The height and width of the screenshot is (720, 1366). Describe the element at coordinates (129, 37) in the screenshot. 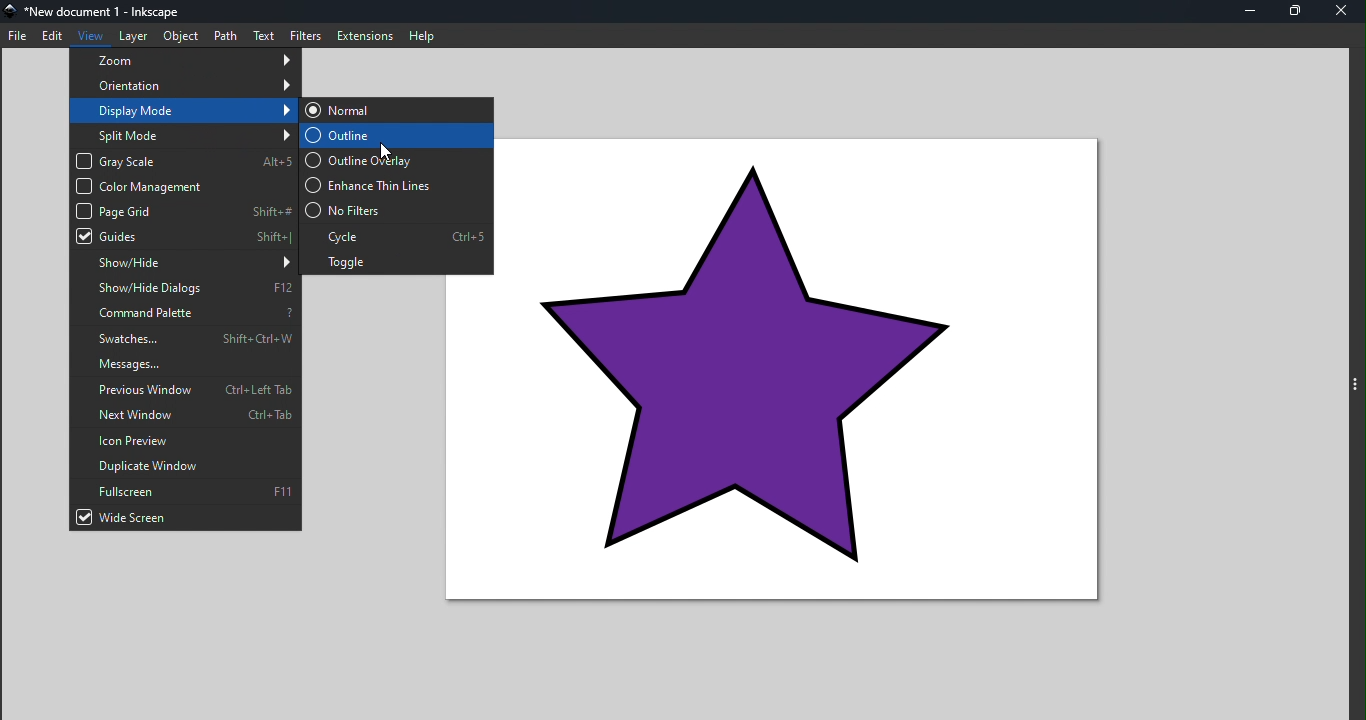

I see `Layer` at that location.